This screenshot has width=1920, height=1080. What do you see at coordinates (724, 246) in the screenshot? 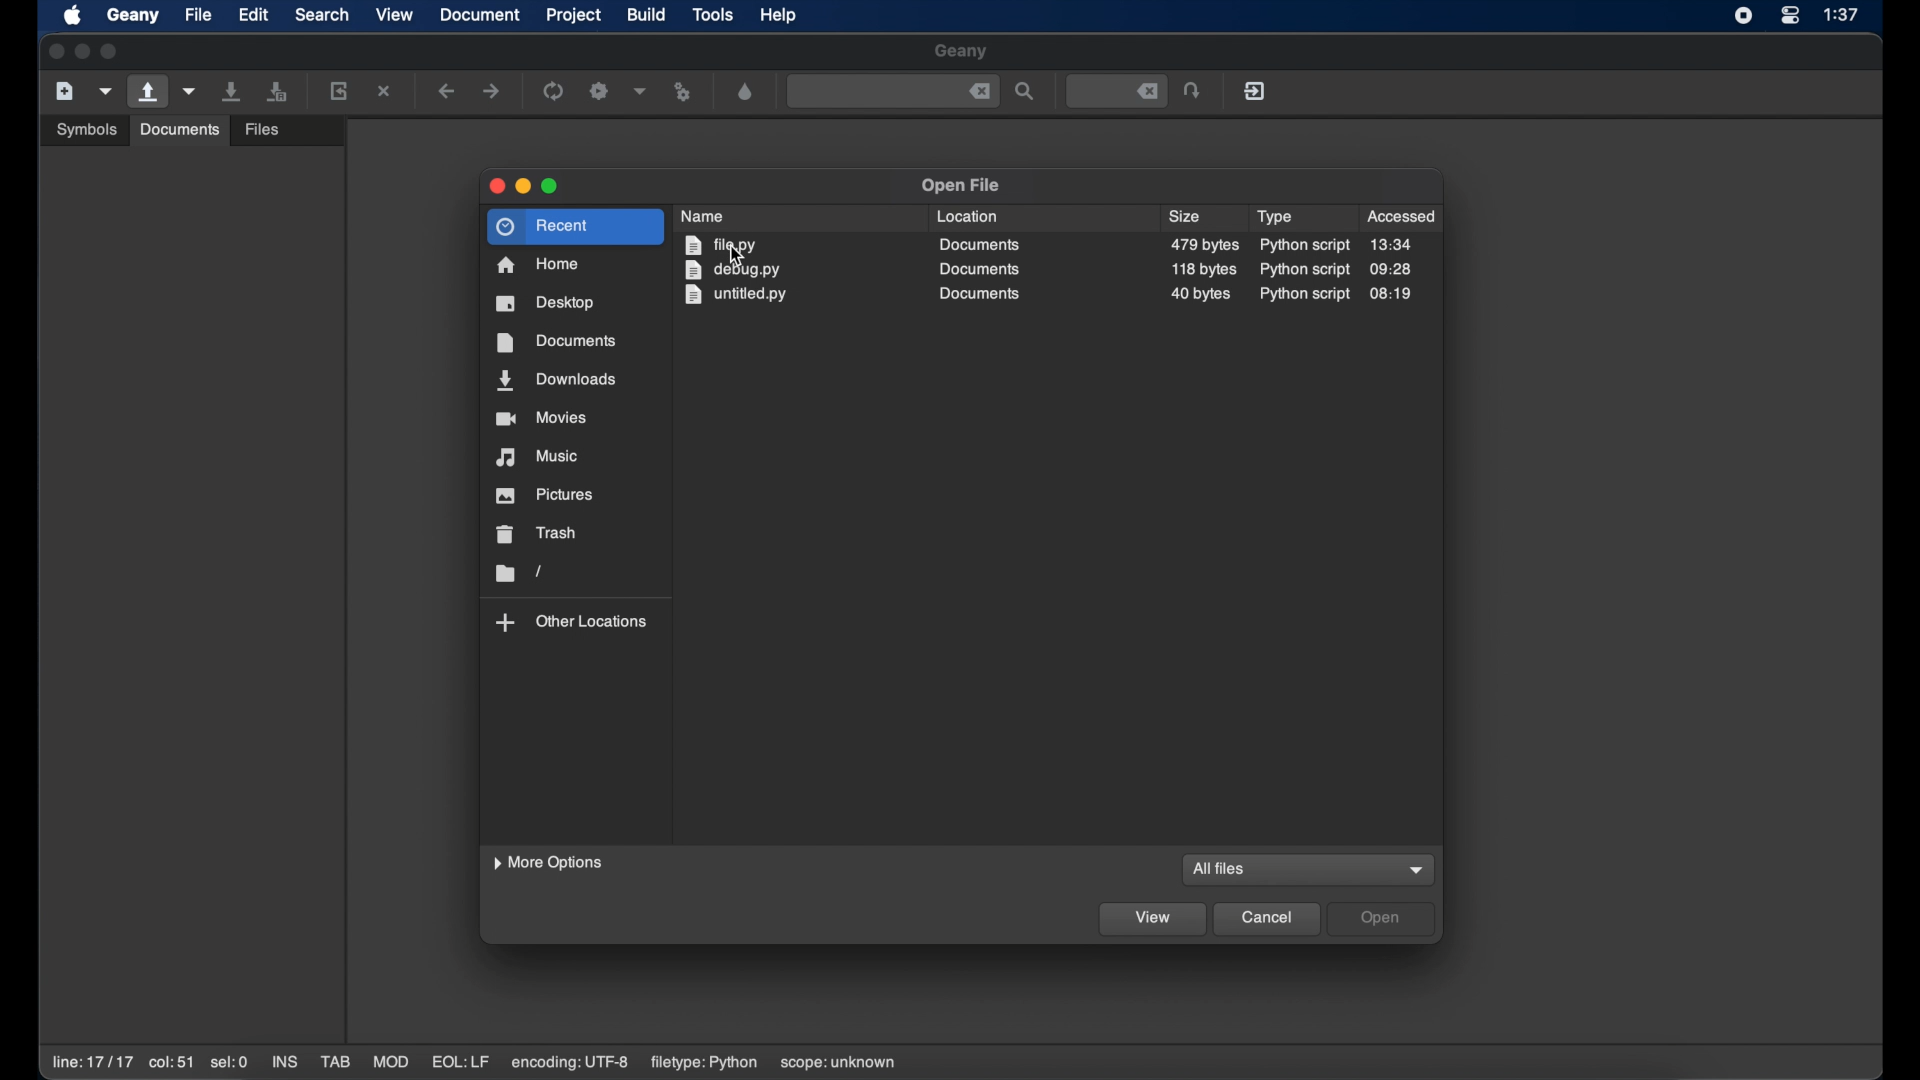
I see `file.py` at bounding box center [724, 246].